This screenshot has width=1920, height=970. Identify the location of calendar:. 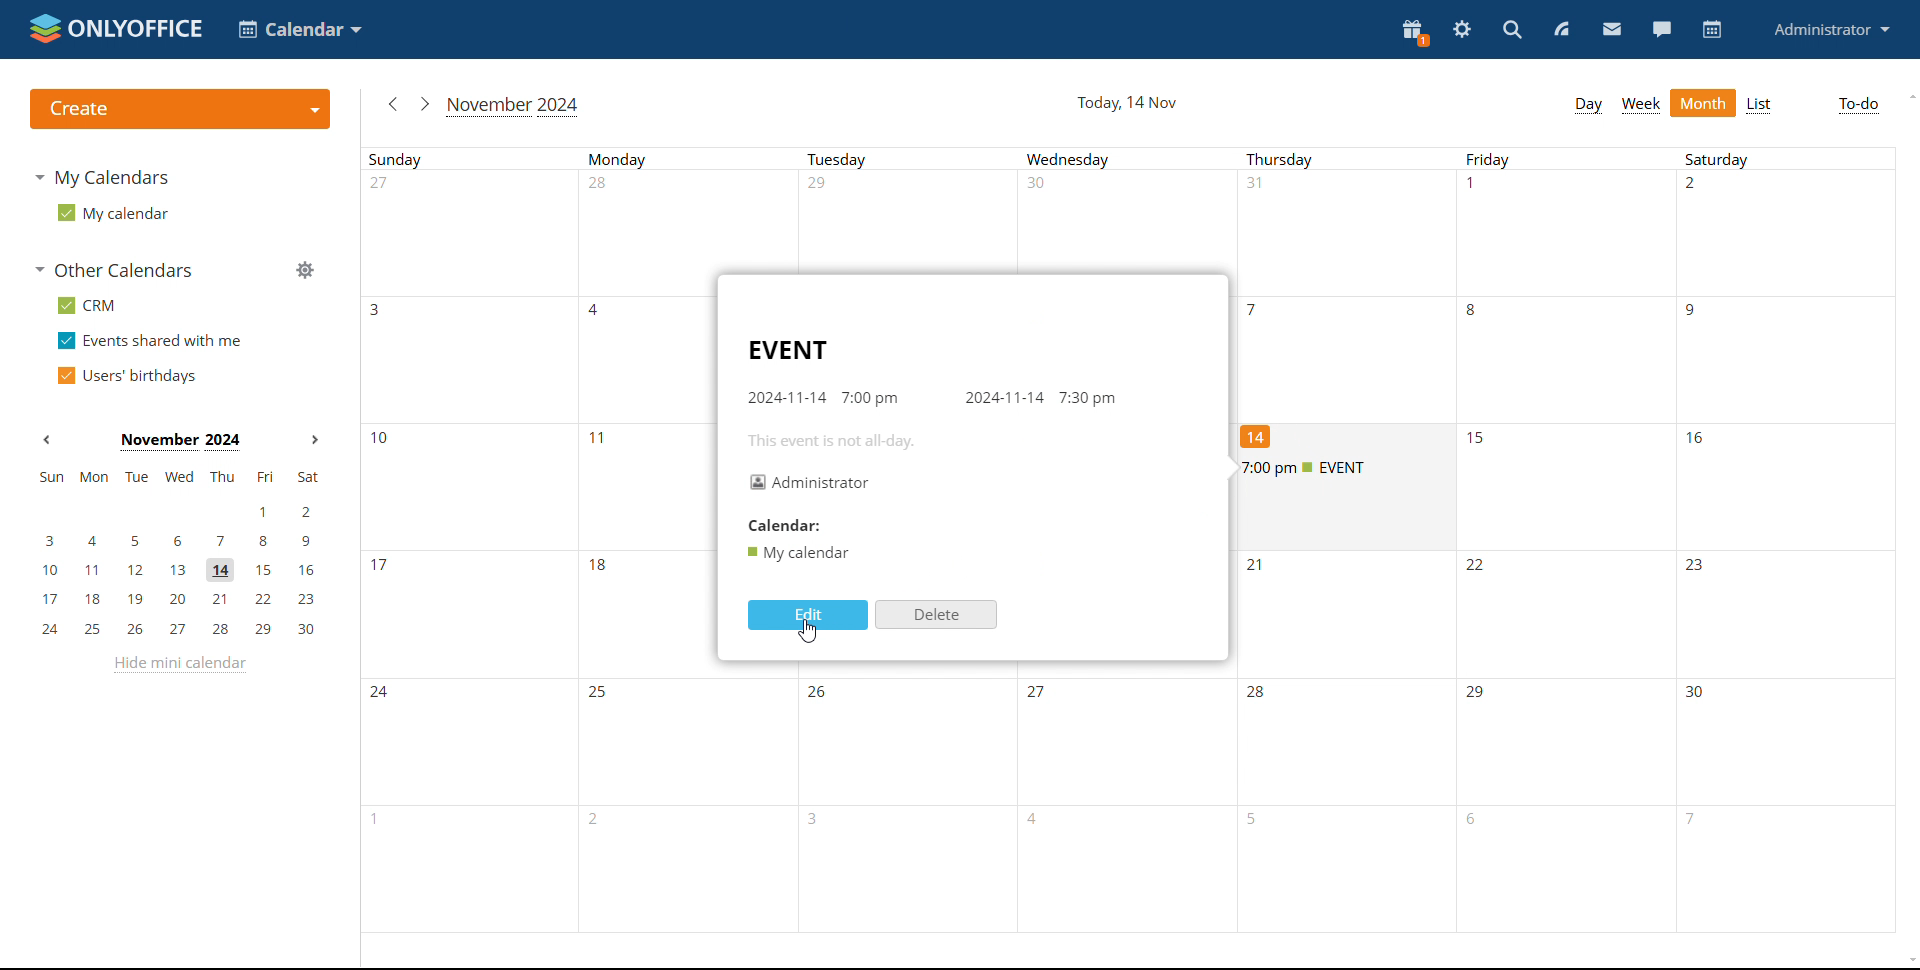
(778, 525).